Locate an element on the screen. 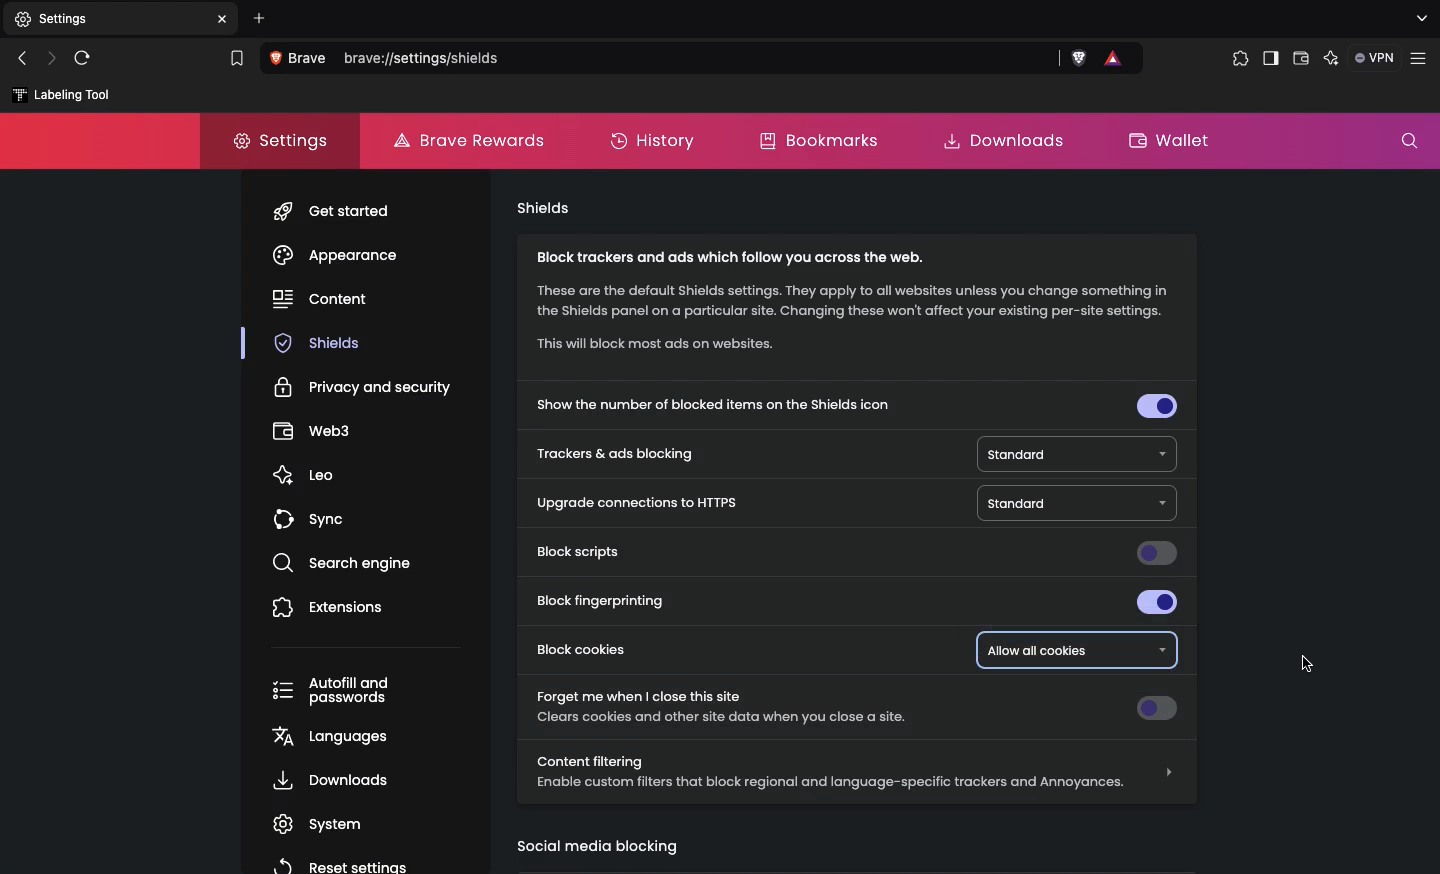 The height and width of the screenshot is (874, 1440). Previous page is located at coordinates (25, 60).